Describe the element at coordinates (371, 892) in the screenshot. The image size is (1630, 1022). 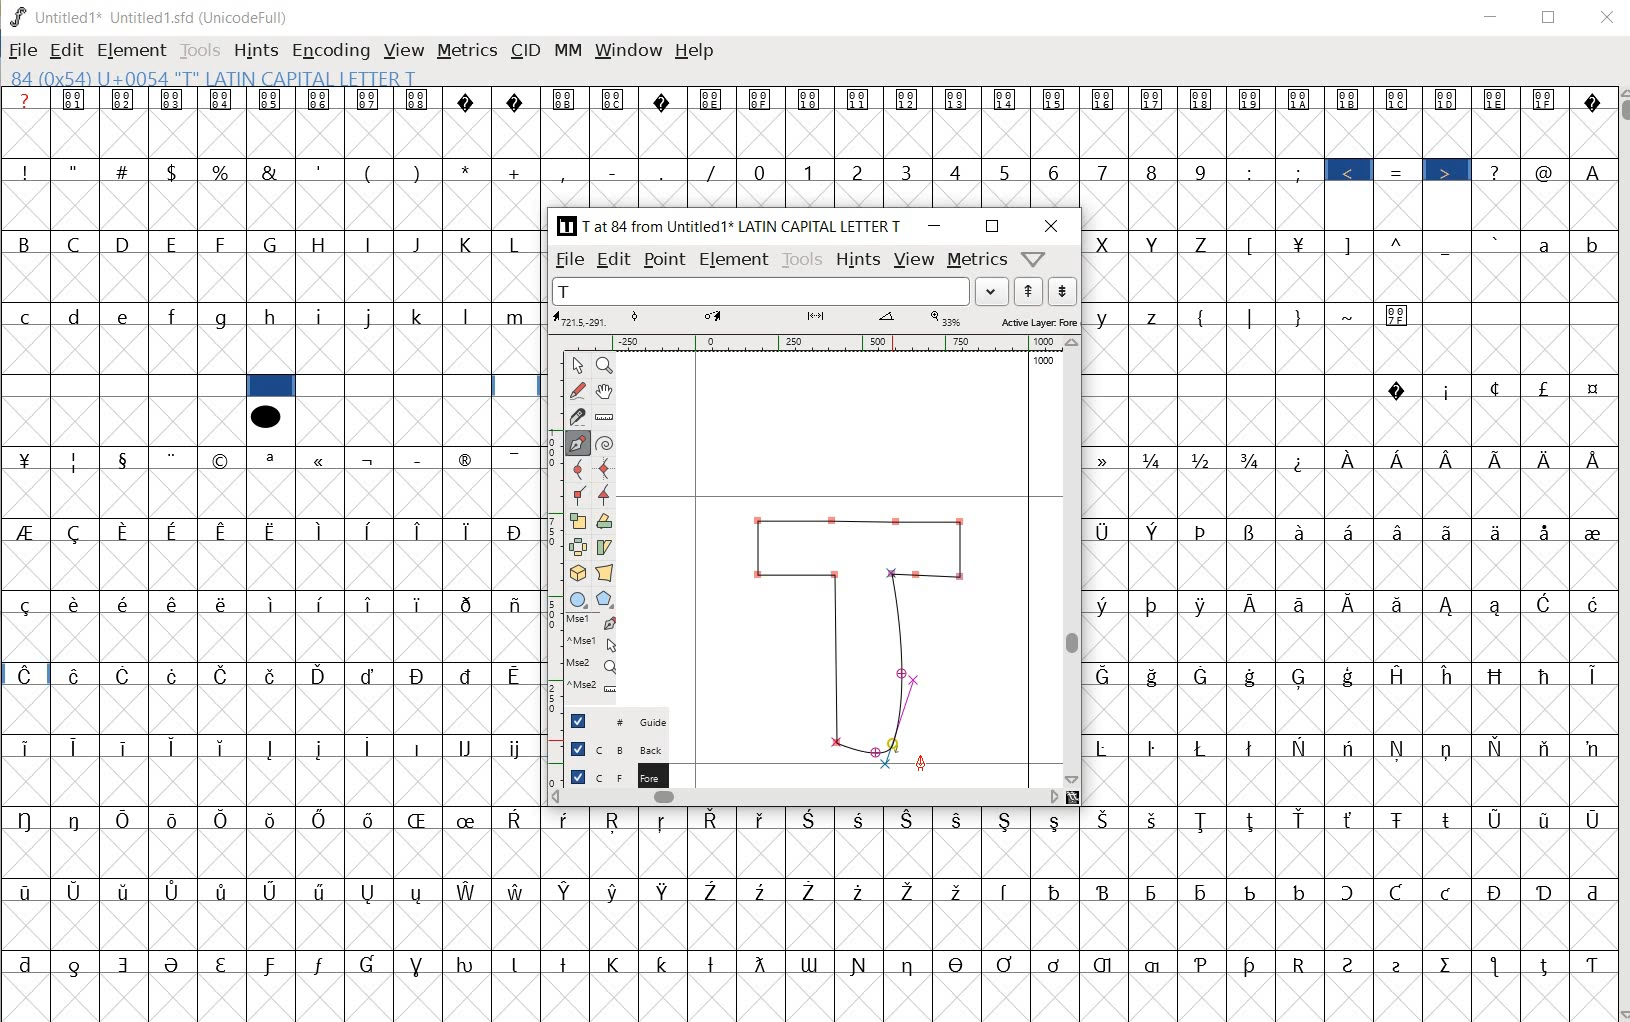
I see `Symbol` at that location.